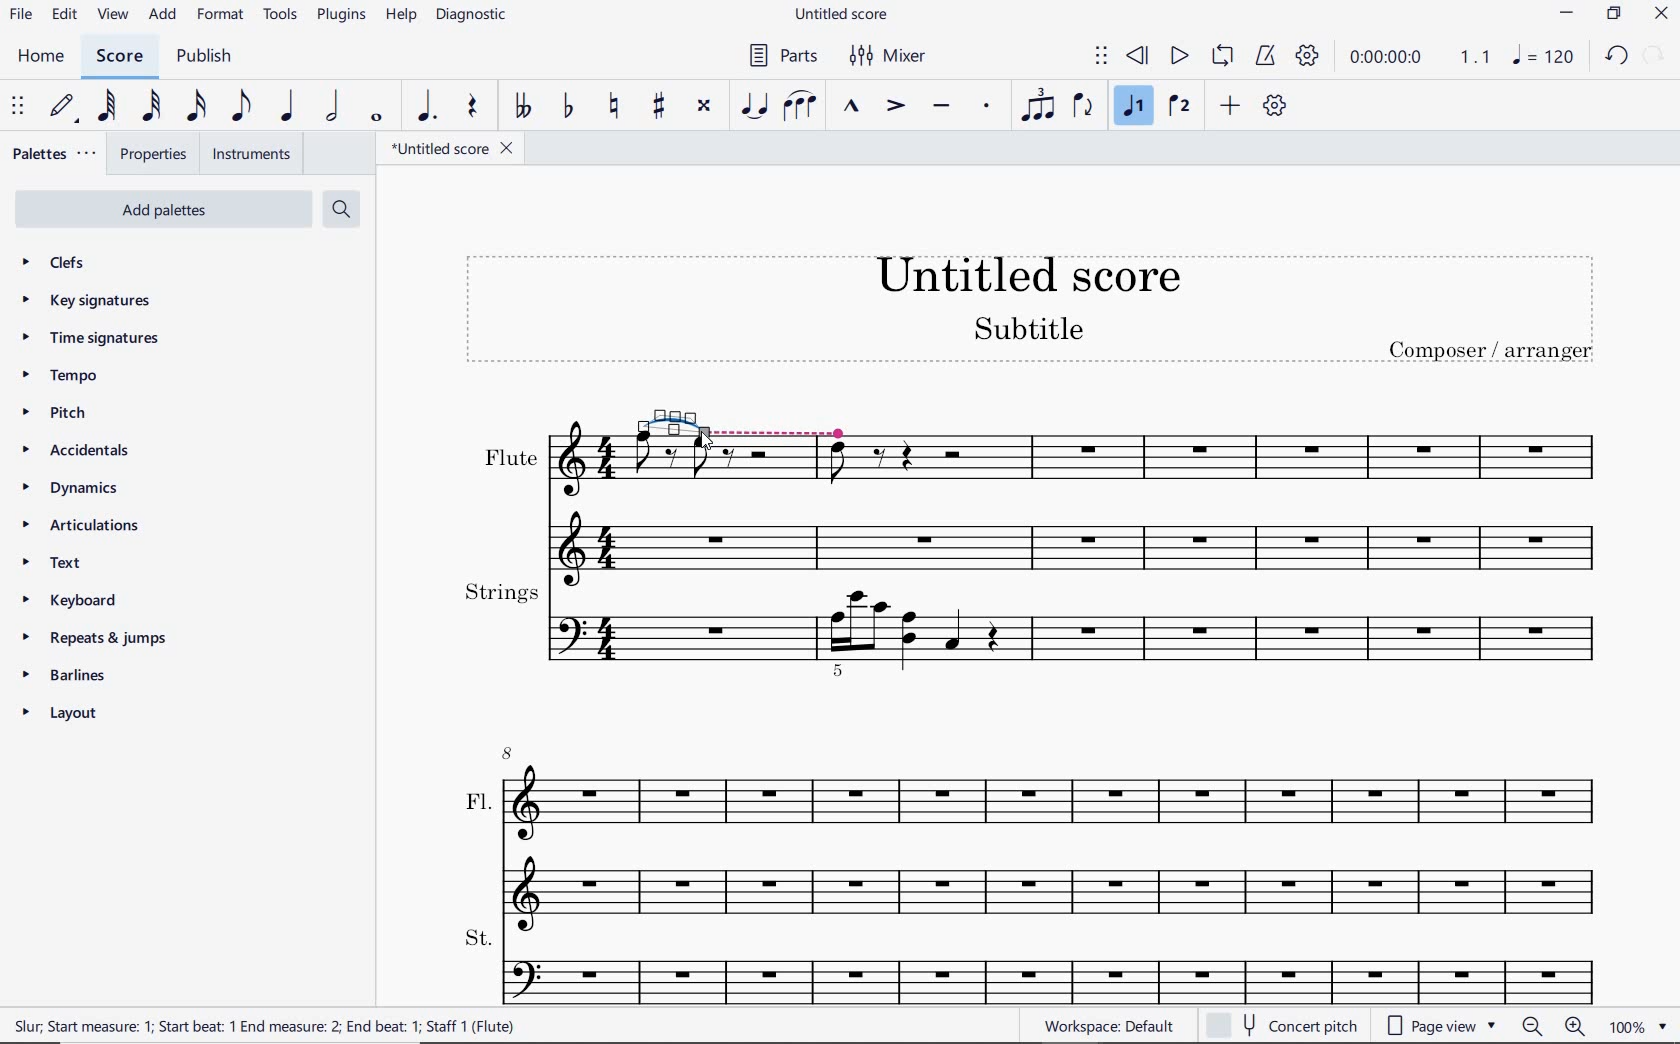 The height and width of the screenshot is (1044, 1680). I want to click on 64TH NOTE, so click(108, 106).